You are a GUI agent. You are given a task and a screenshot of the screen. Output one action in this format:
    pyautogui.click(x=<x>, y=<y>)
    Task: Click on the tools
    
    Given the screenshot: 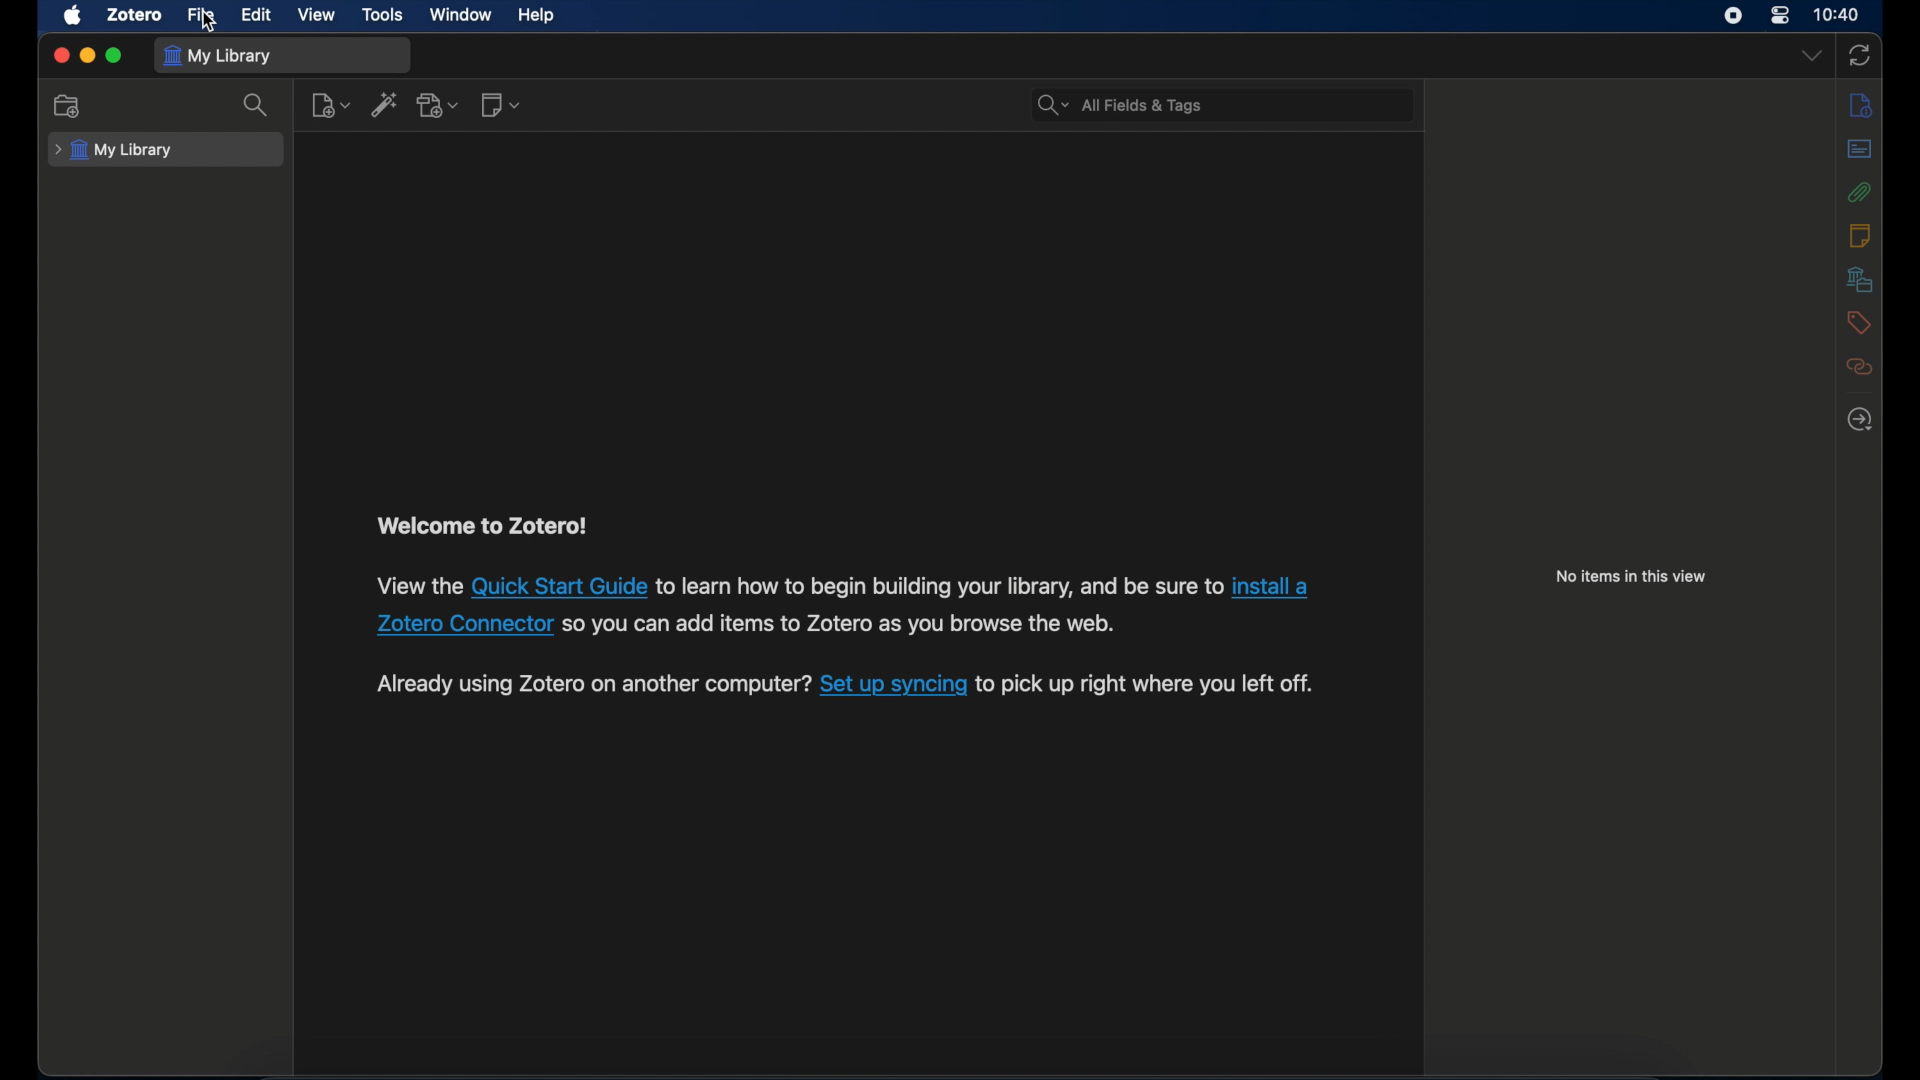 What is the action you would take?
    pyautogui.click(x=383, y=15)
    